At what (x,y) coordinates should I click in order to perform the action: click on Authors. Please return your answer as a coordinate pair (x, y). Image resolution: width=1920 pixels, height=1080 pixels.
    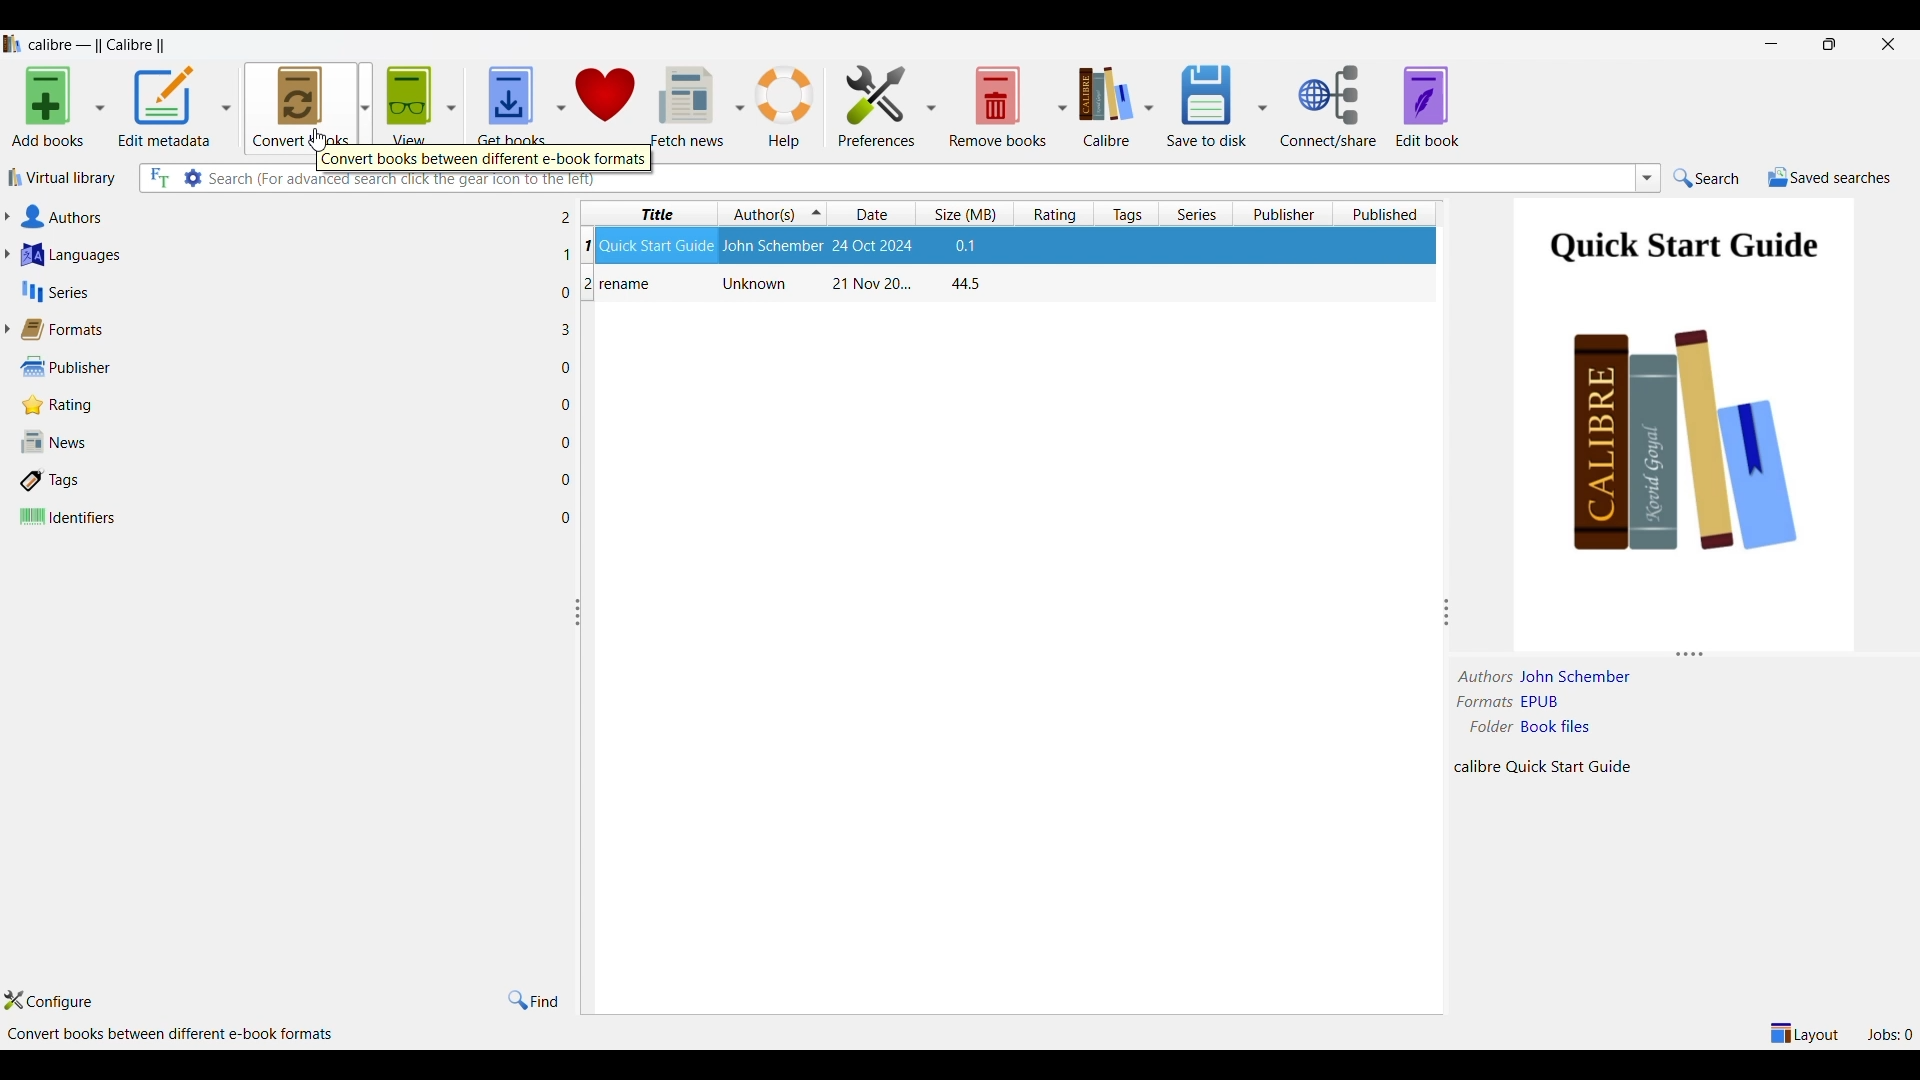
    Looking at the image, I should click on (284, 217).